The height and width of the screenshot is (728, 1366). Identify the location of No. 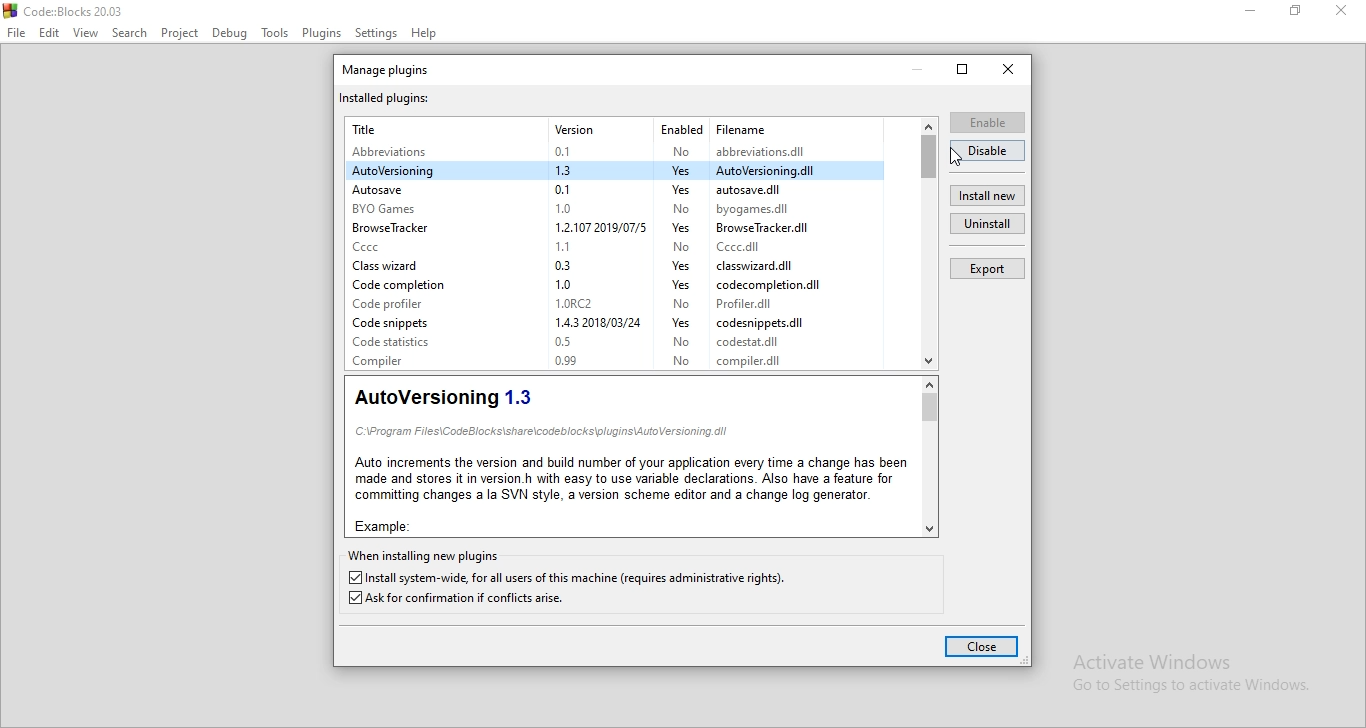
(678, 343).